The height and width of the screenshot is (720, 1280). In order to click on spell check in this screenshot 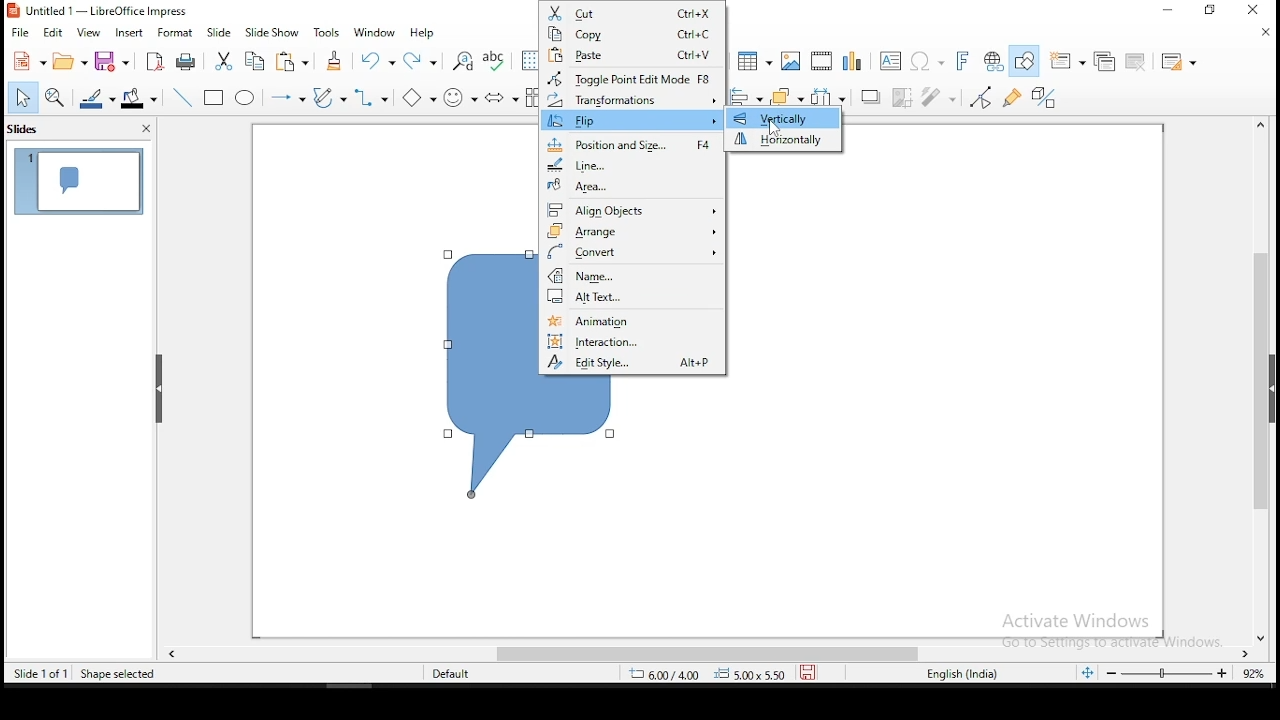, I will do `click(495, 61)`.